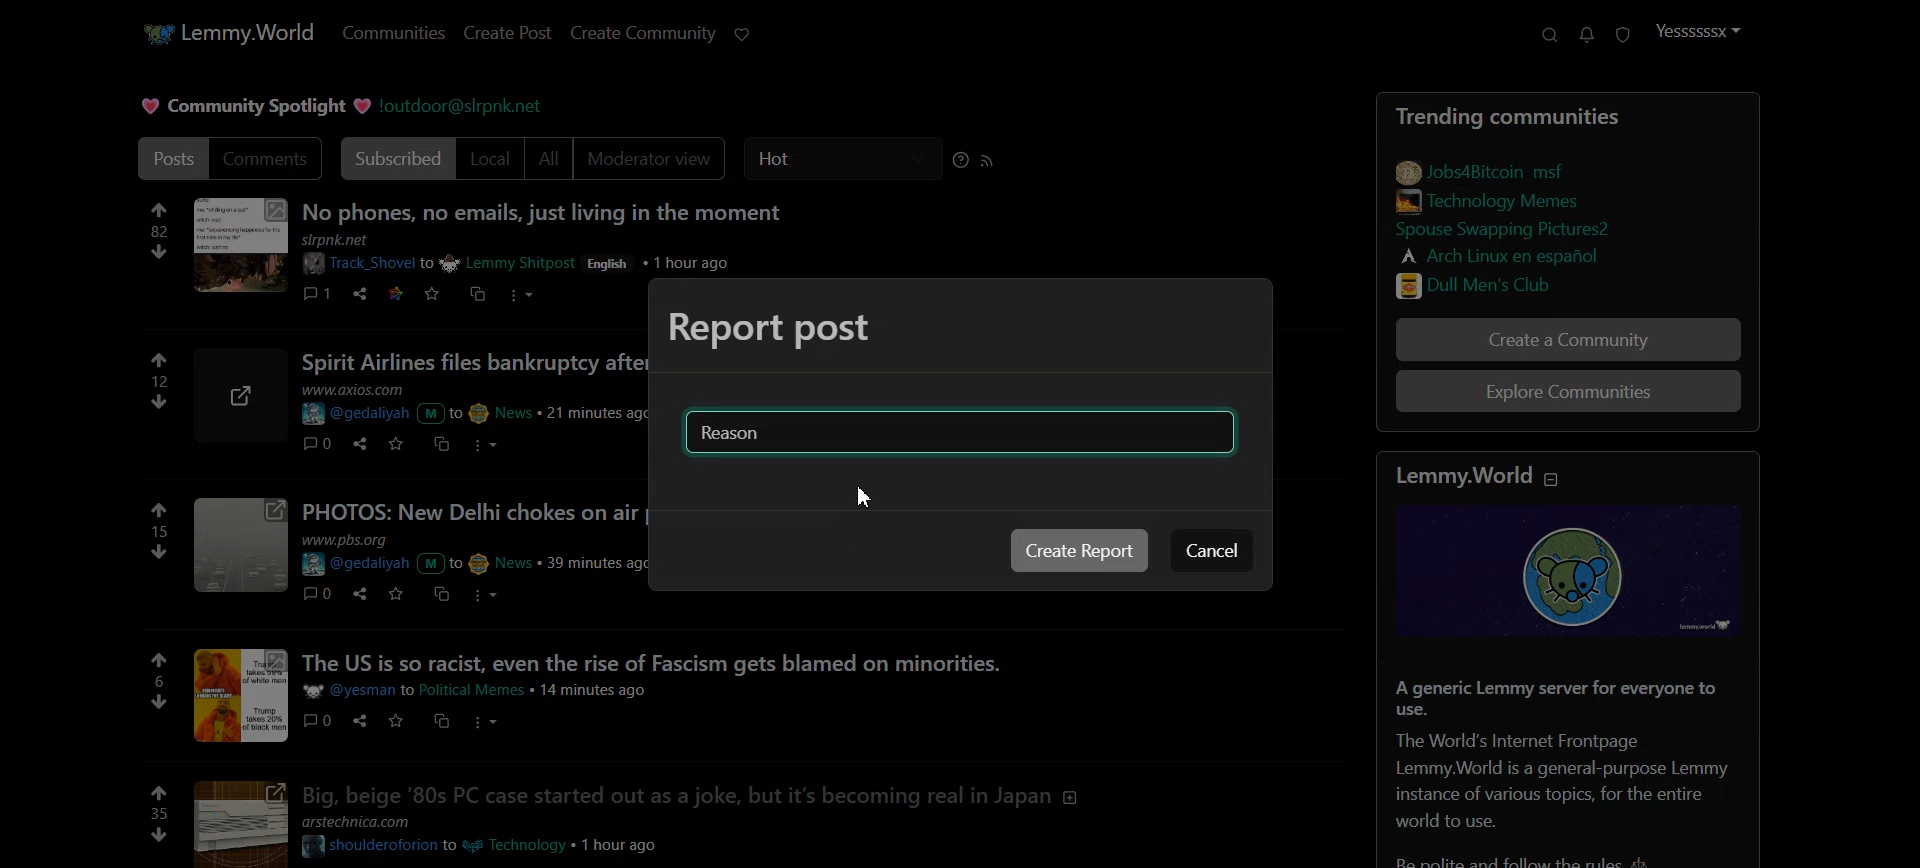  I want to click on Create a Community, so click(1569, 339).